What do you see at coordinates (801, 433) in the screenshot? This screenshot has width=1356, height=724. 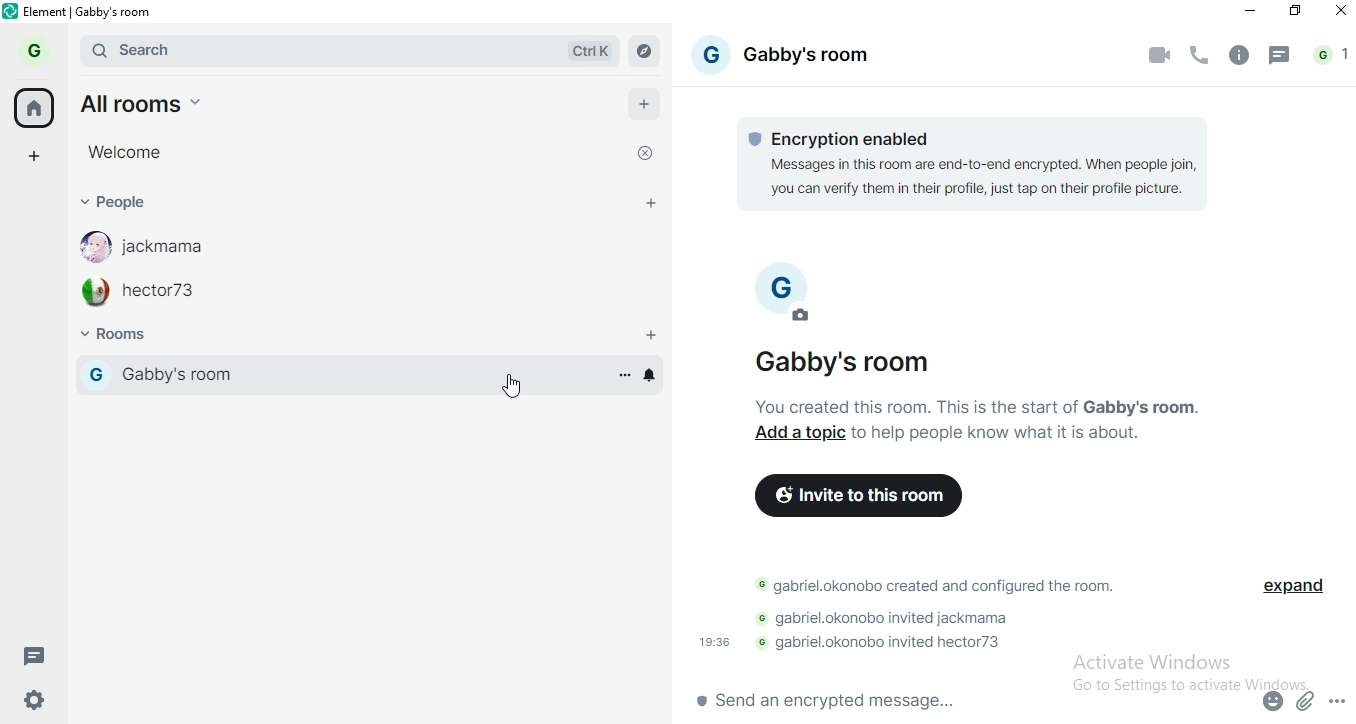 I see `add a topic` at bounding box center [801, 433].